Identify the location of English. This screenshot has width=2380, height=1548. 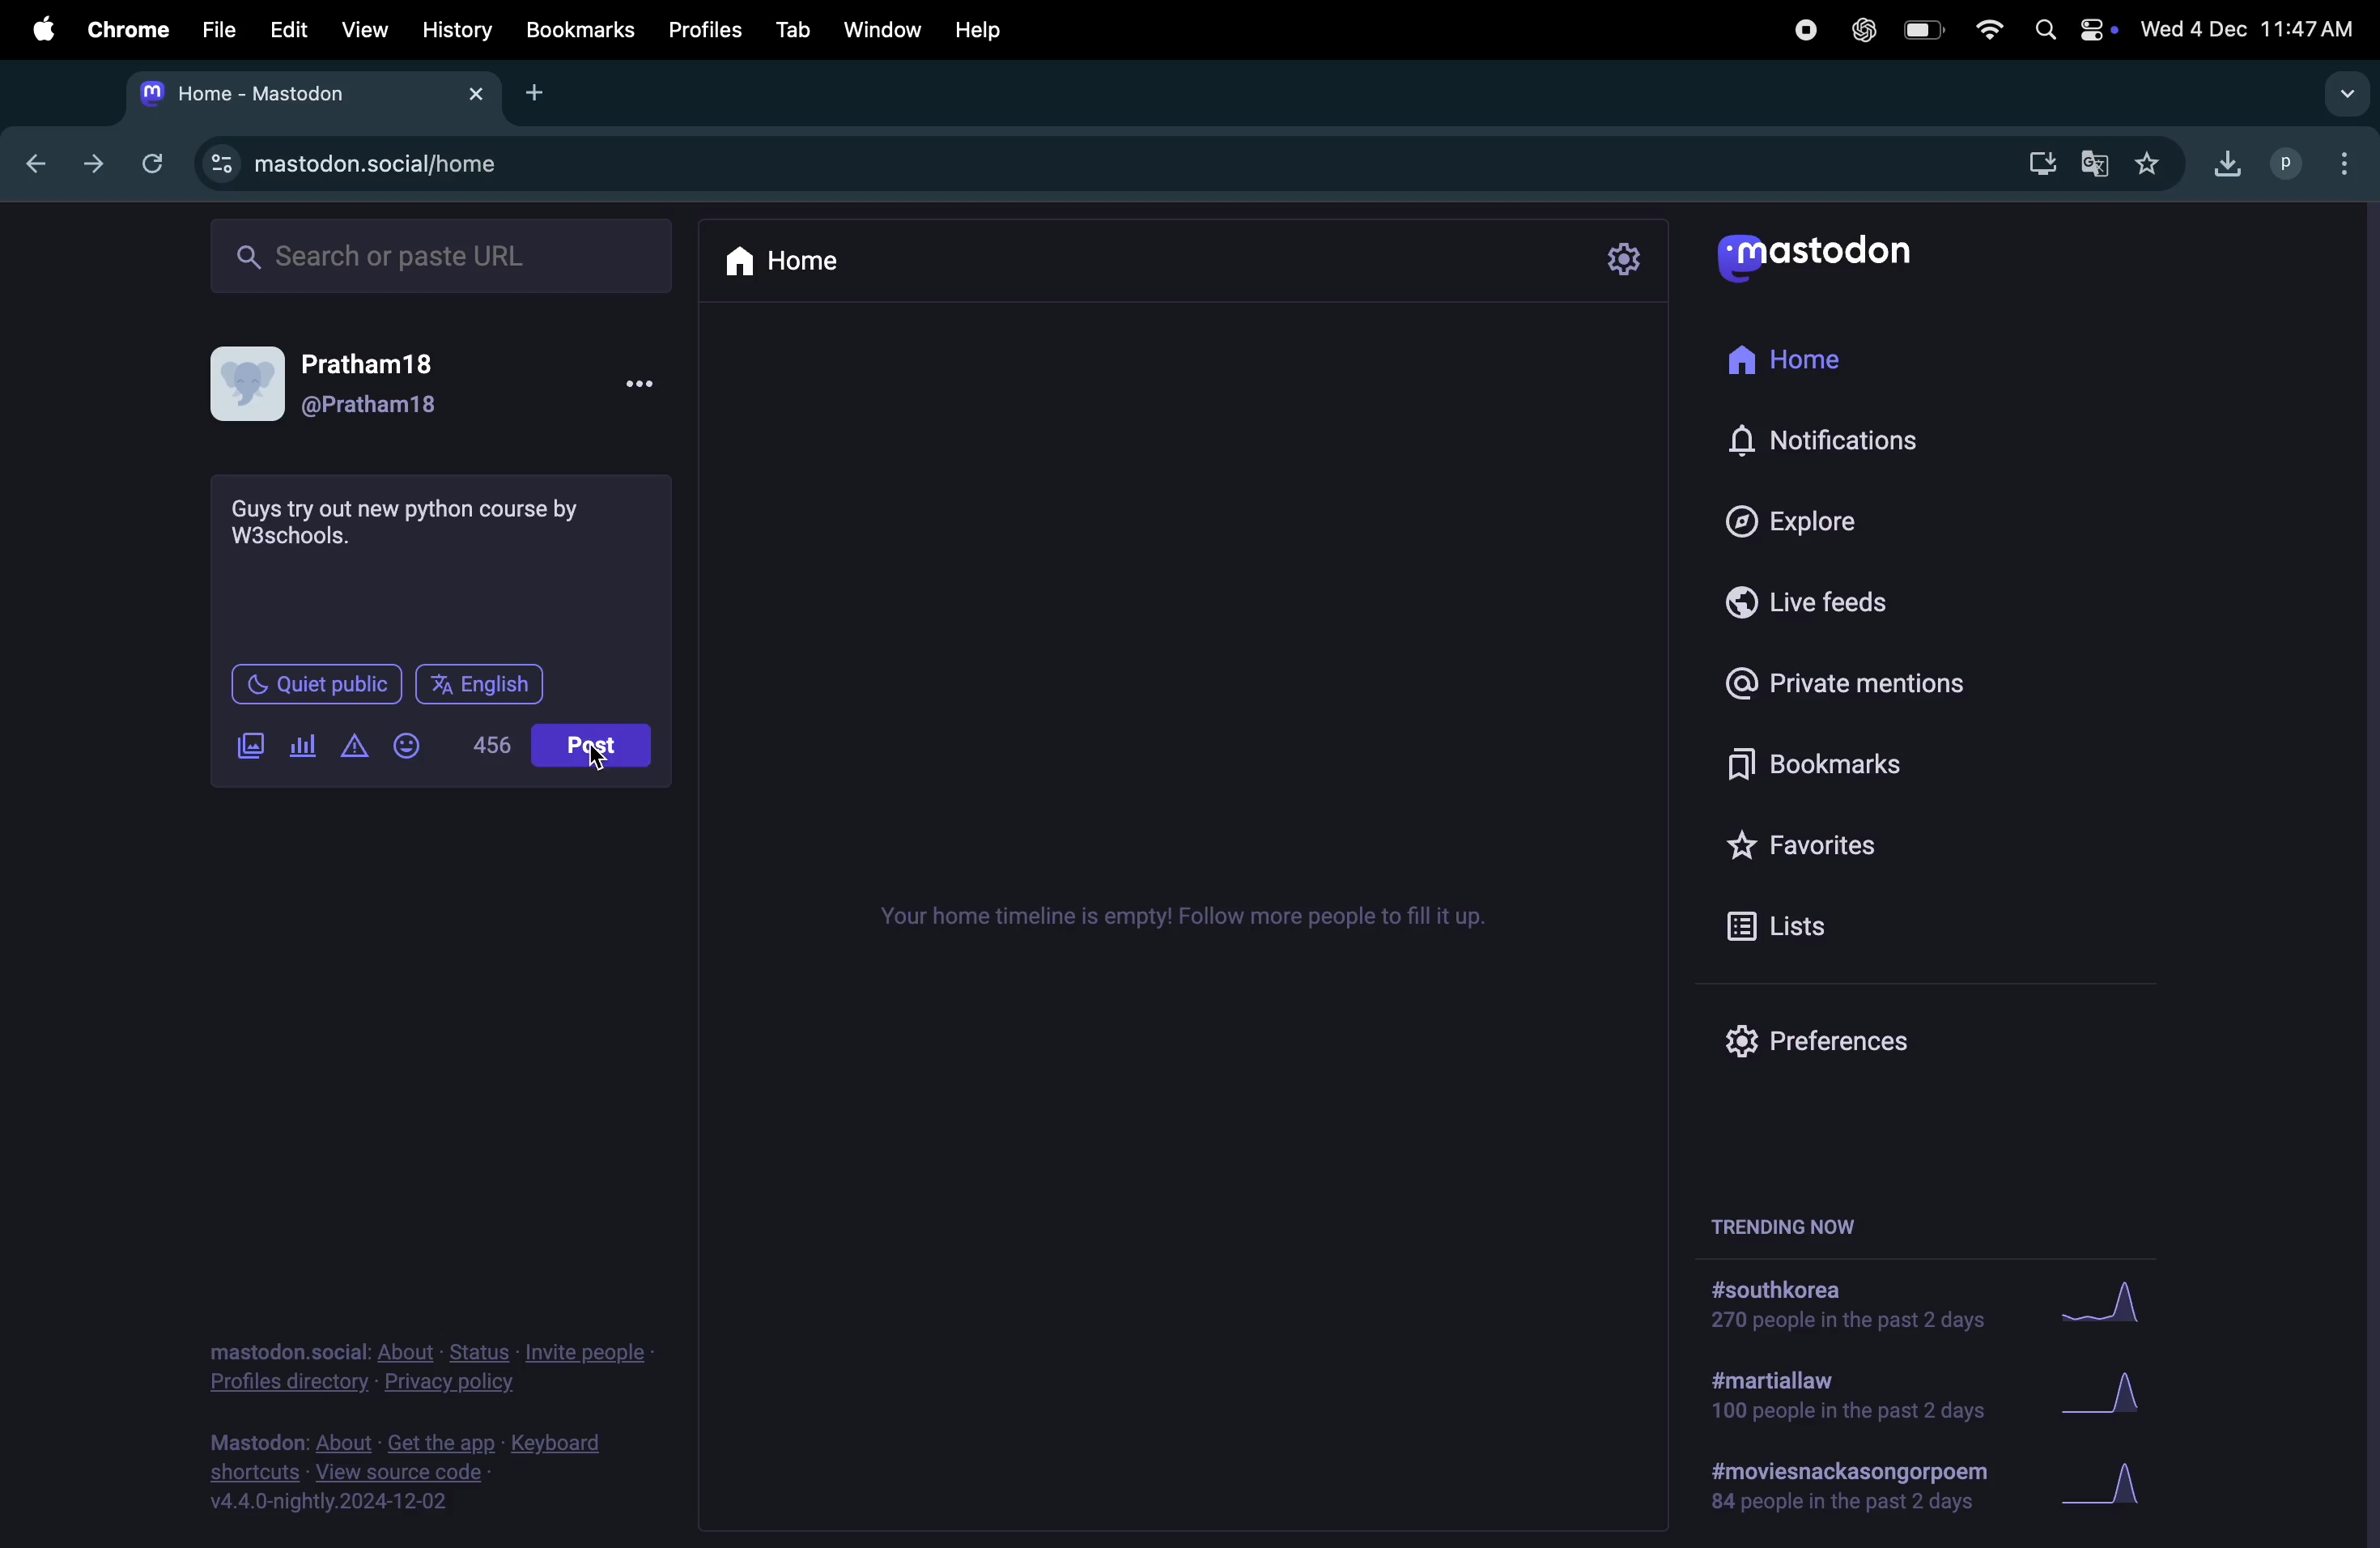
(484, 683).